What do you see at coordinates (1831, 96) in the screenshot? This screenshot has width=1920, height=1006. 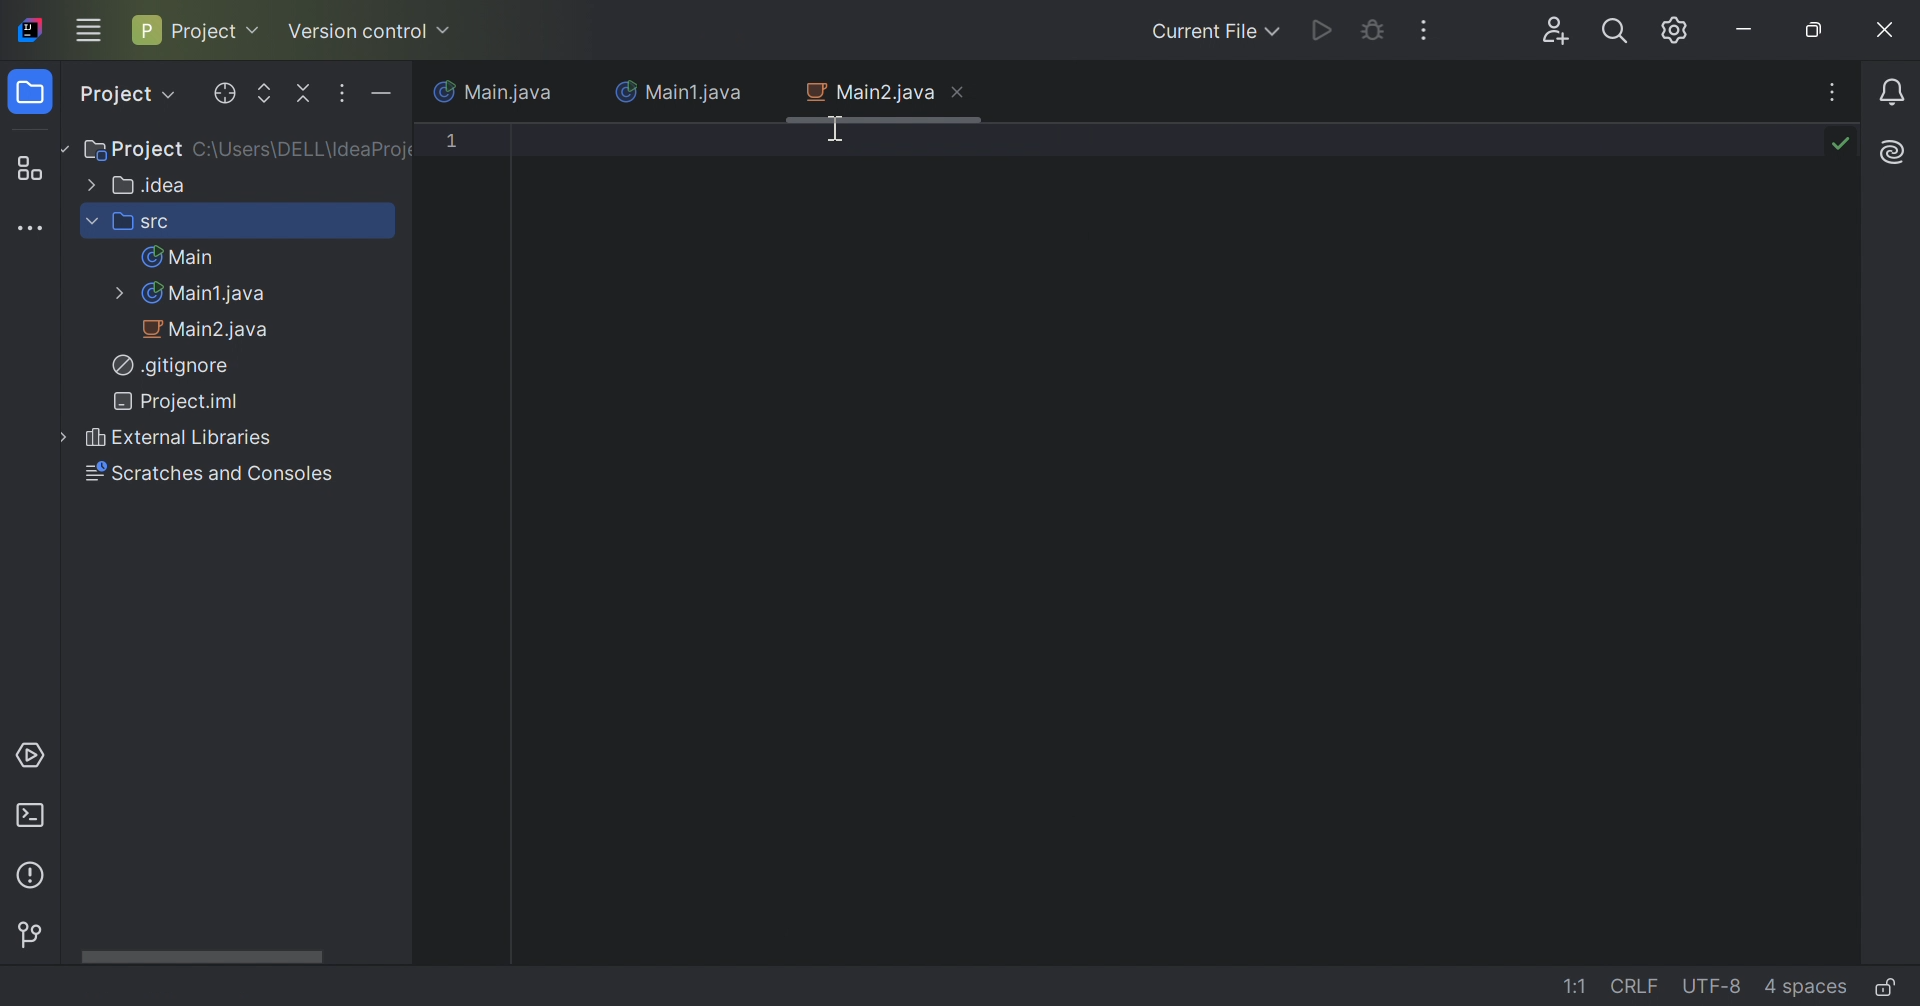 I see `Recent Files, Tab Actions, and More` at bounding box center [1831, 96].